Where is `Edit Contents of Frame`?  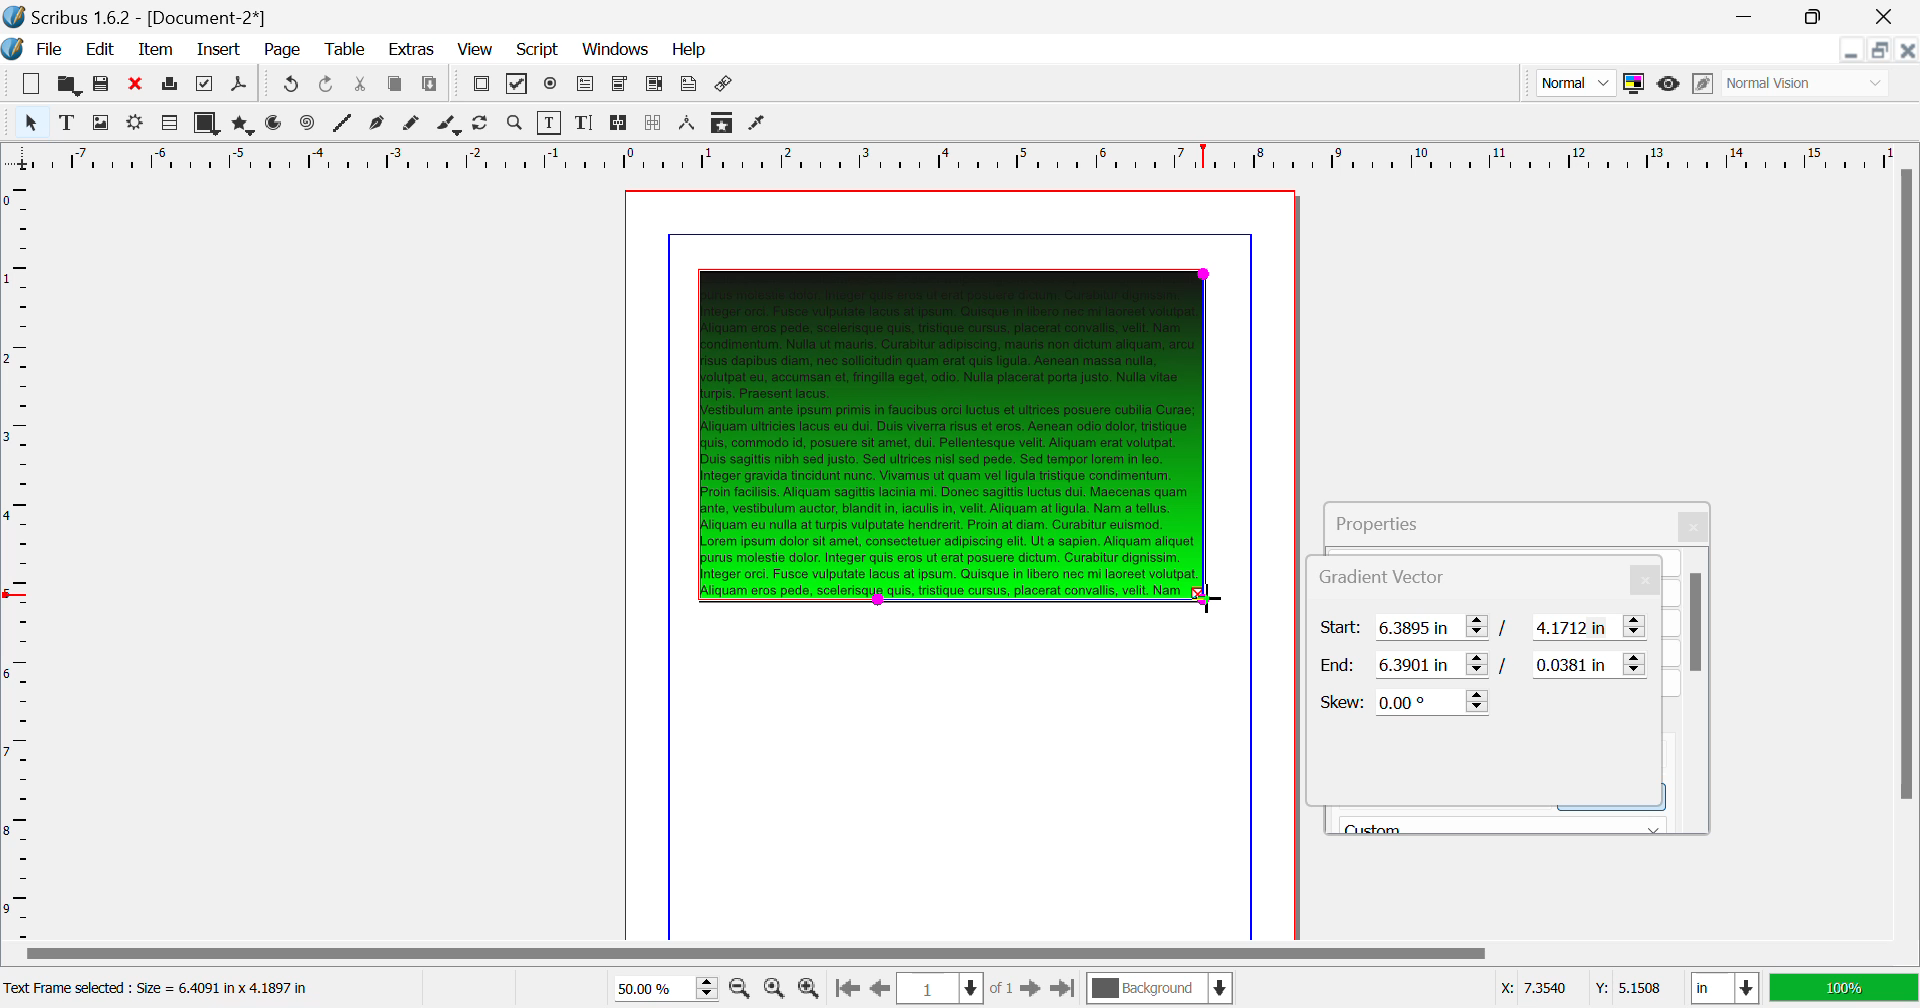 Edit Contents of Frame is located at coordinates (551, 123).